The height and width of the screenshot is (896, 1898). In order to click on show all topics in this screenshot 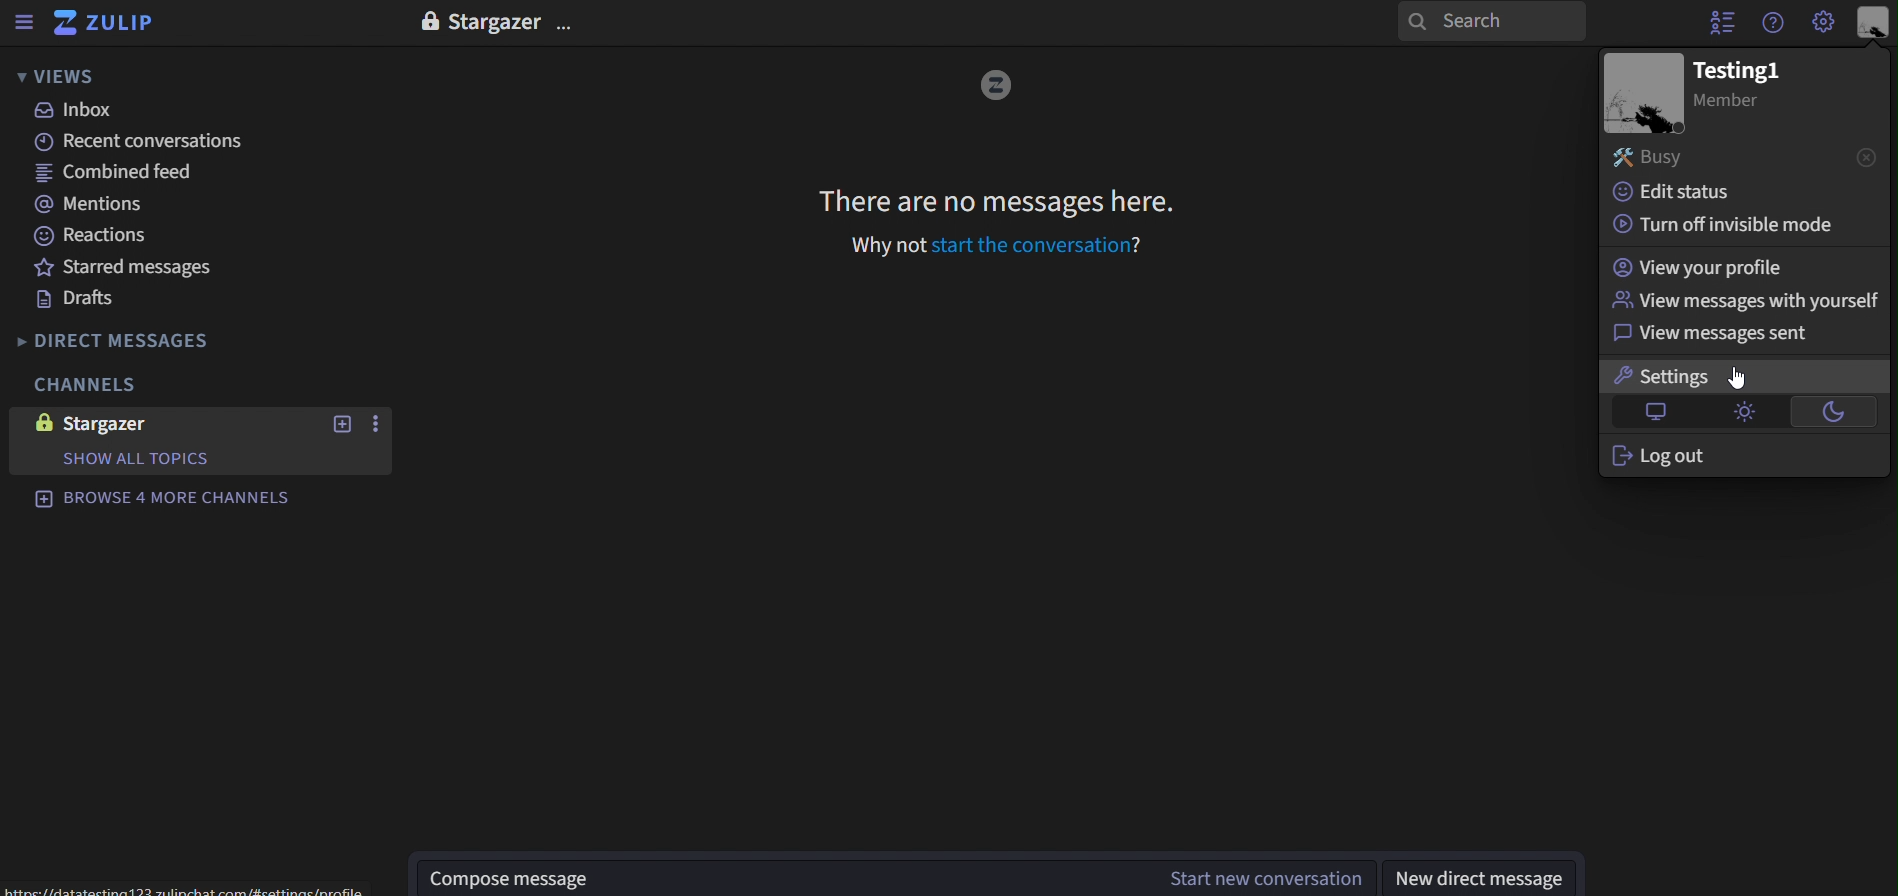, I will do `click(137, 458)`.